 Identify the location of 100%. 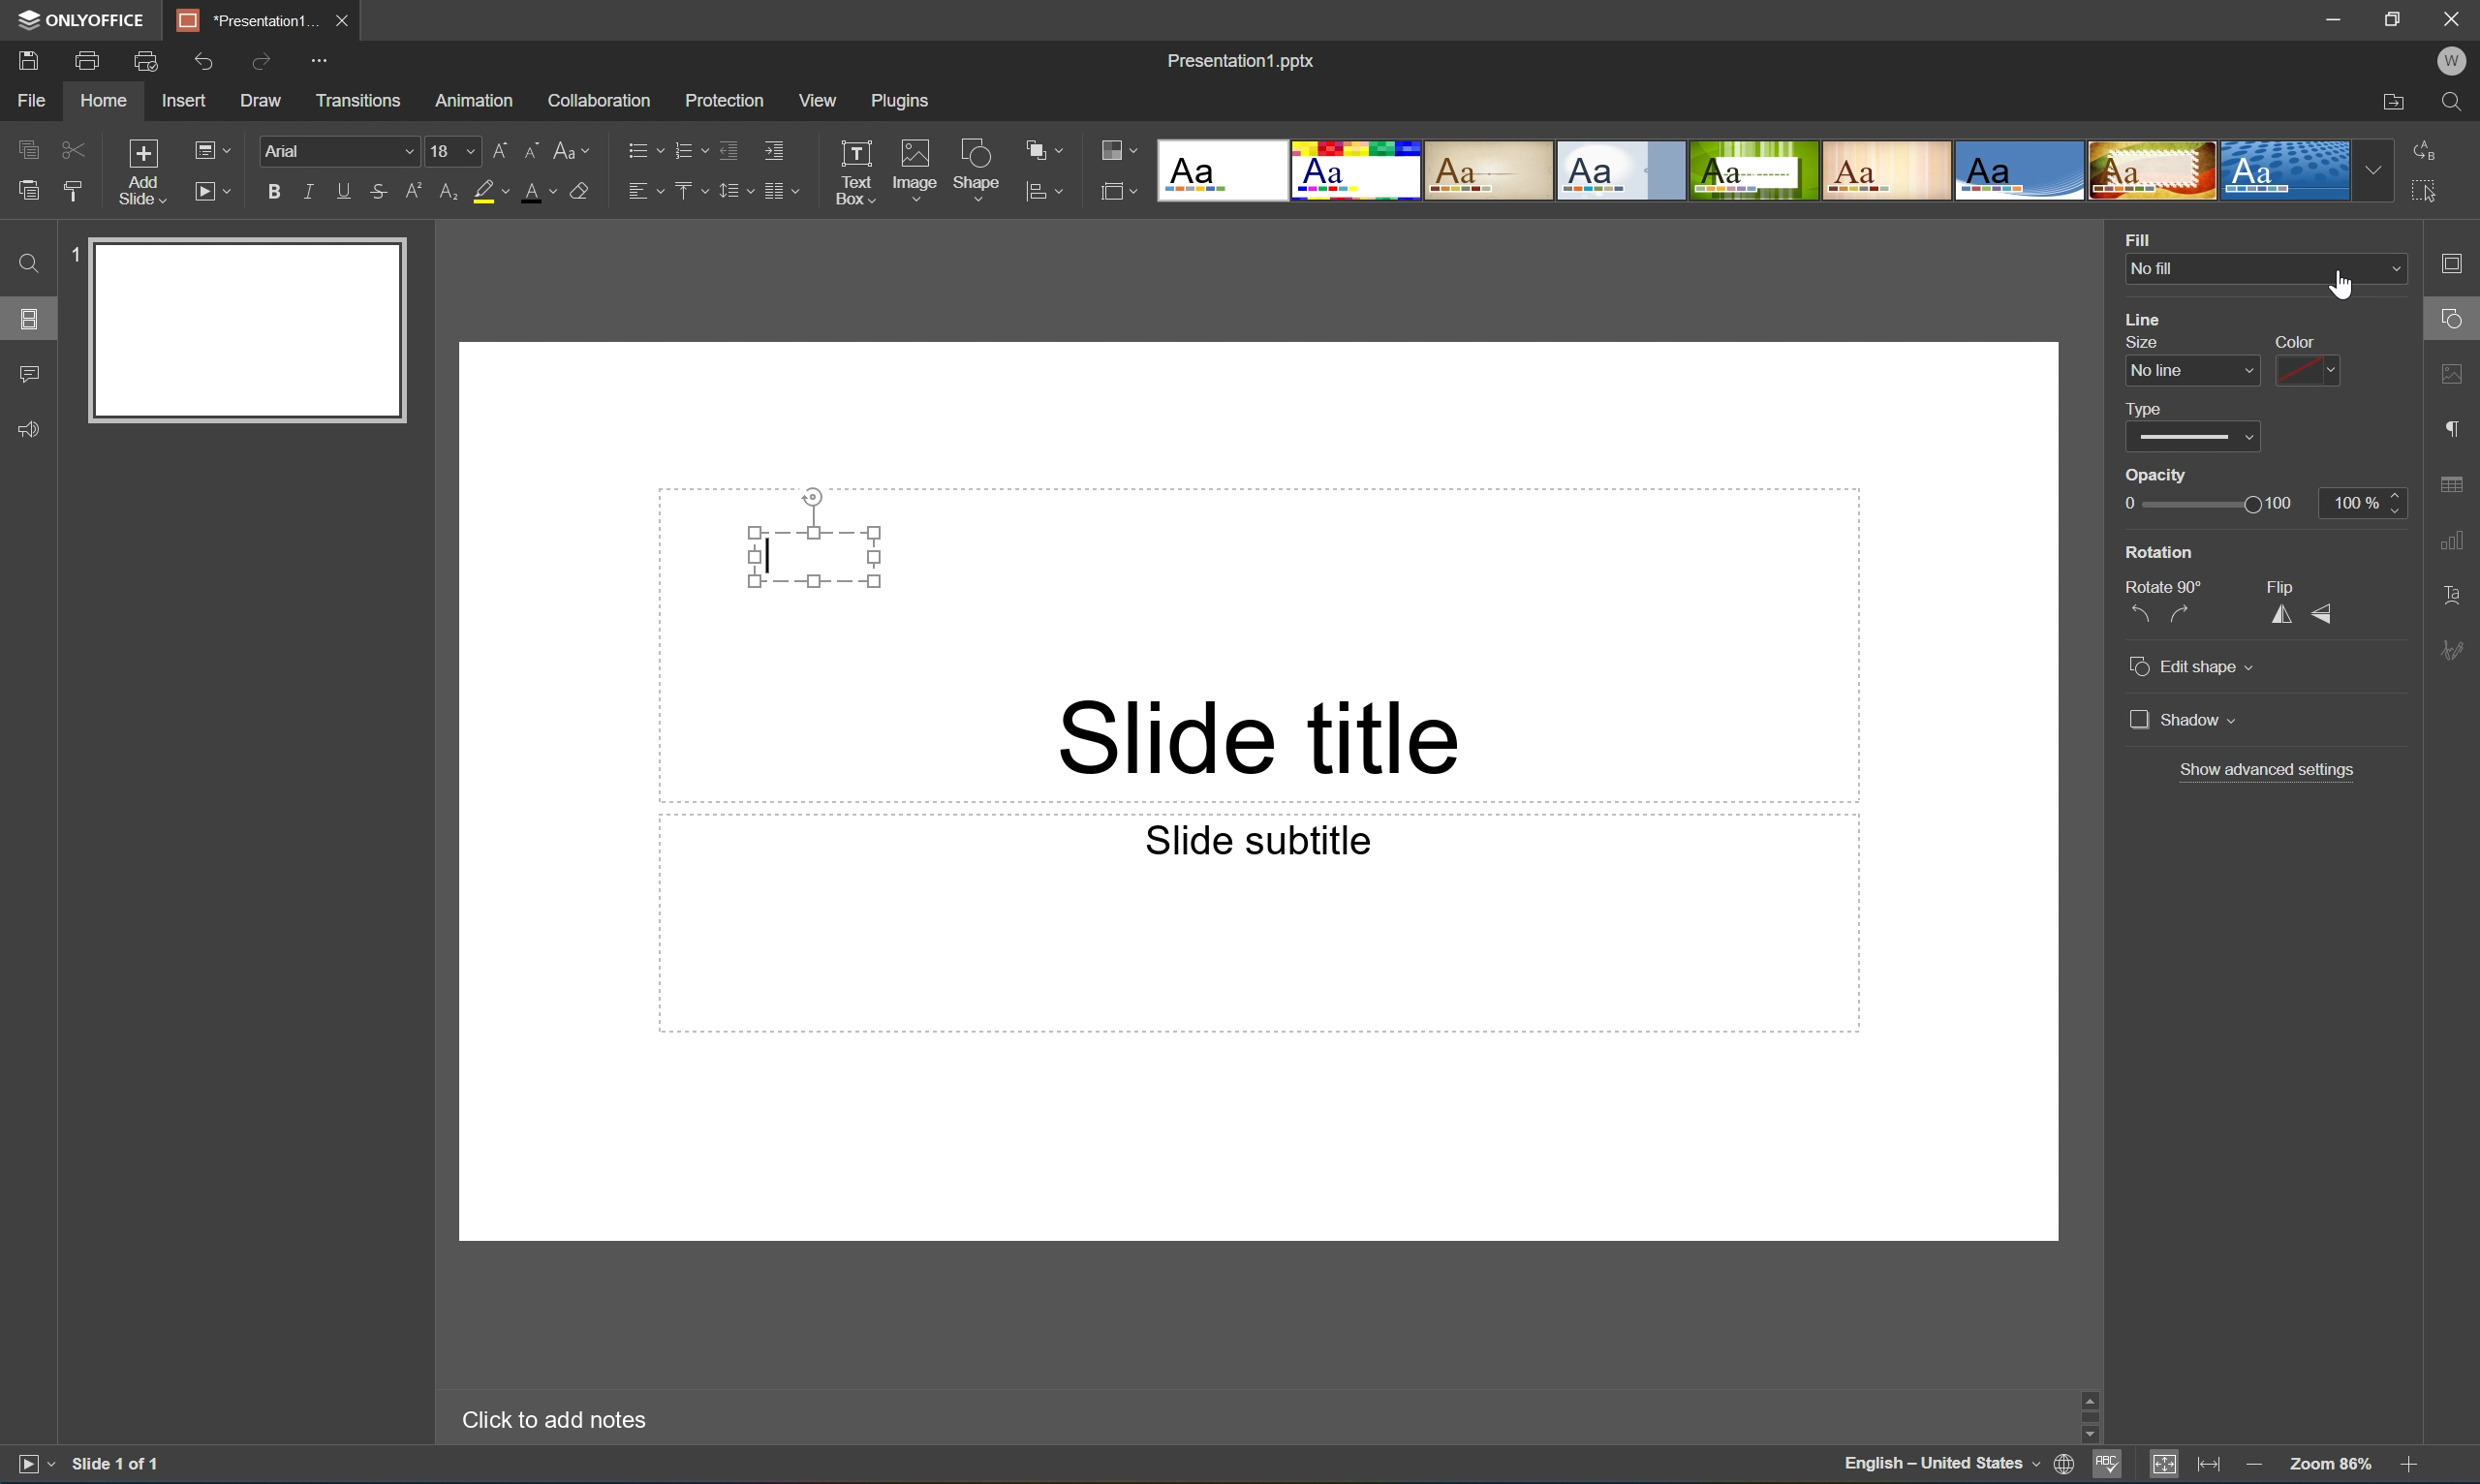
(2367, 502).